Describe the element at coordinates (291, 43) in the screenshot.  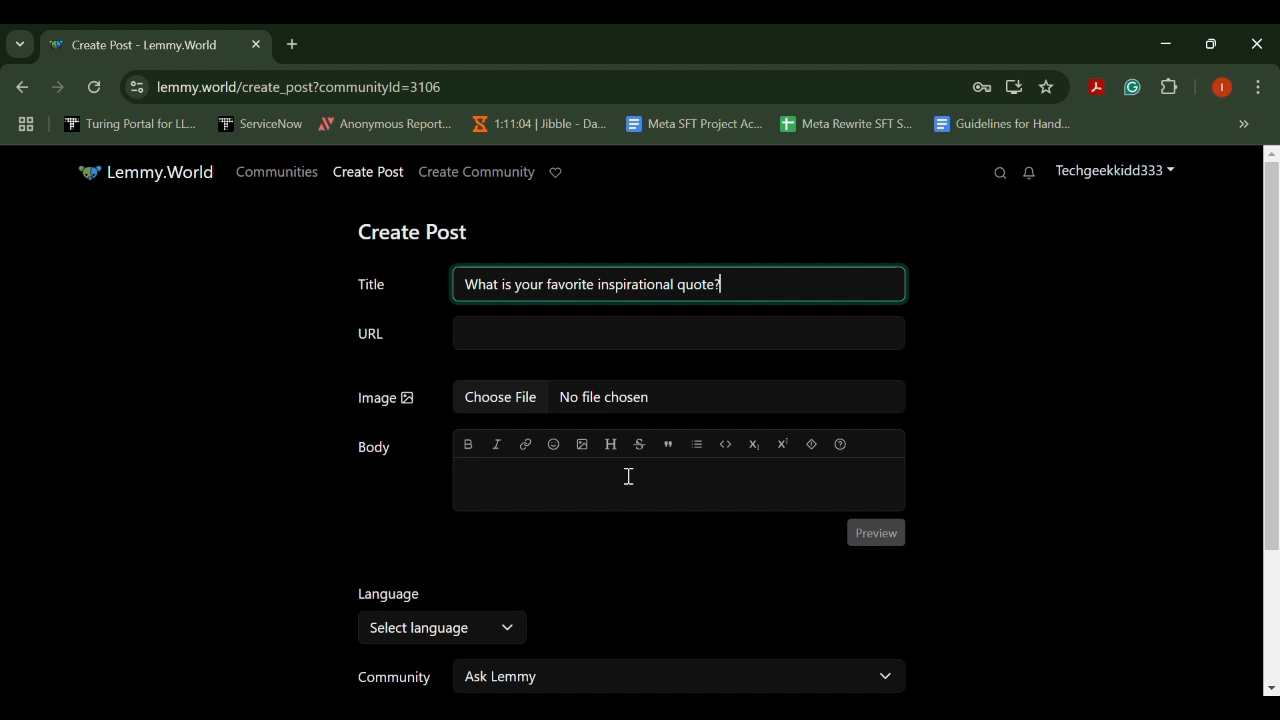
I see `Add Tab` at that location.